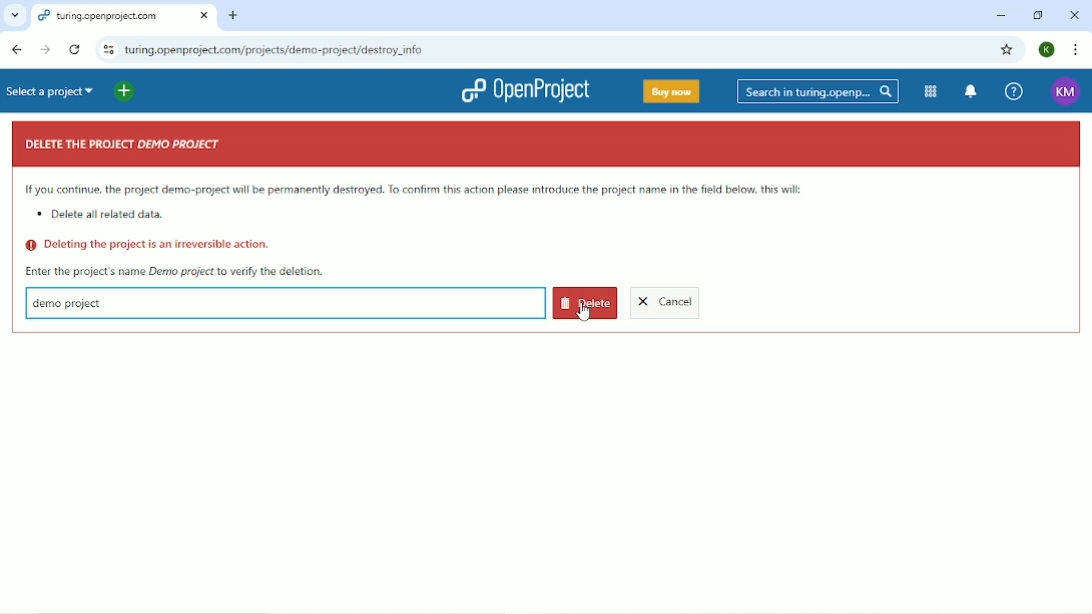 The image size is (1092, 614). Describe the element at coordinates (1076, 16) in the screenshot. I see `Close` at that location.